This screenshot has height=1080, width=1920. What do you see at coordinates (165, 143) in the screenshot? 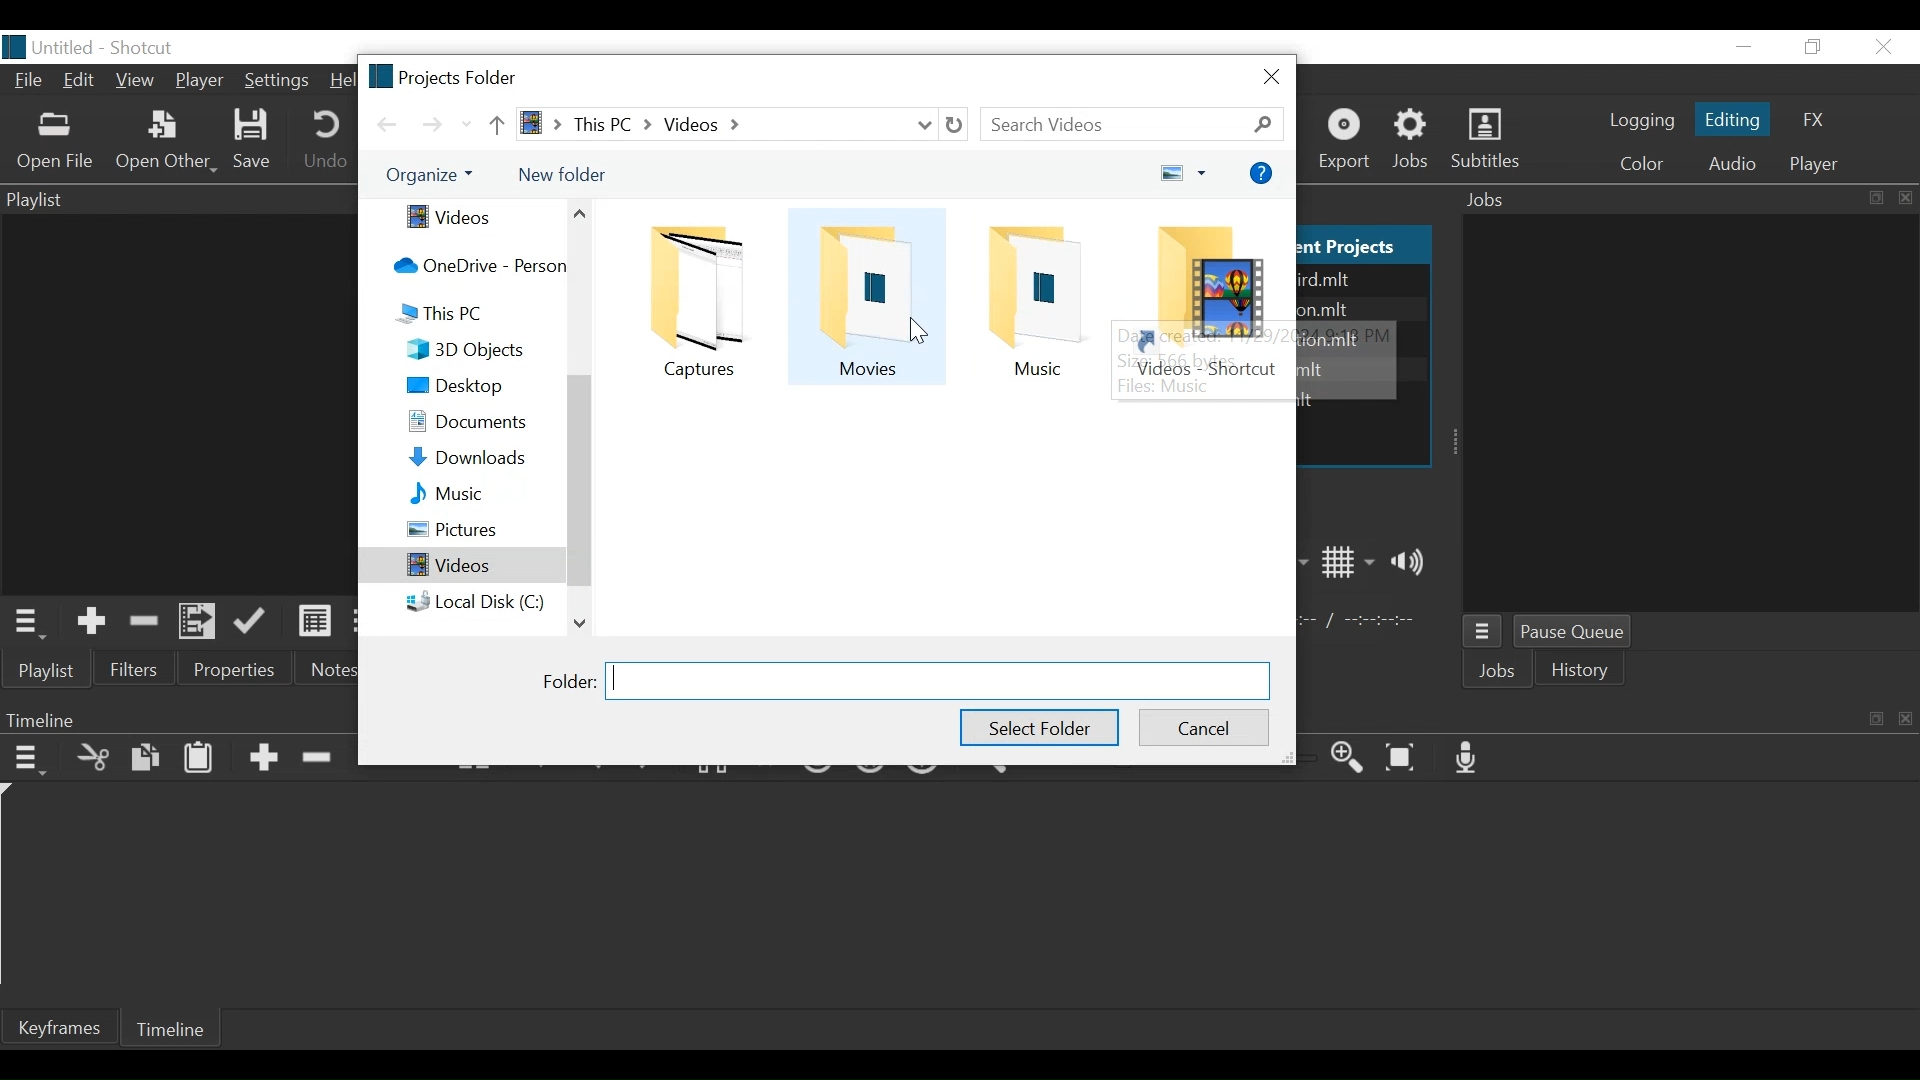
I see `Open Other` at bounding box center [165, 143].